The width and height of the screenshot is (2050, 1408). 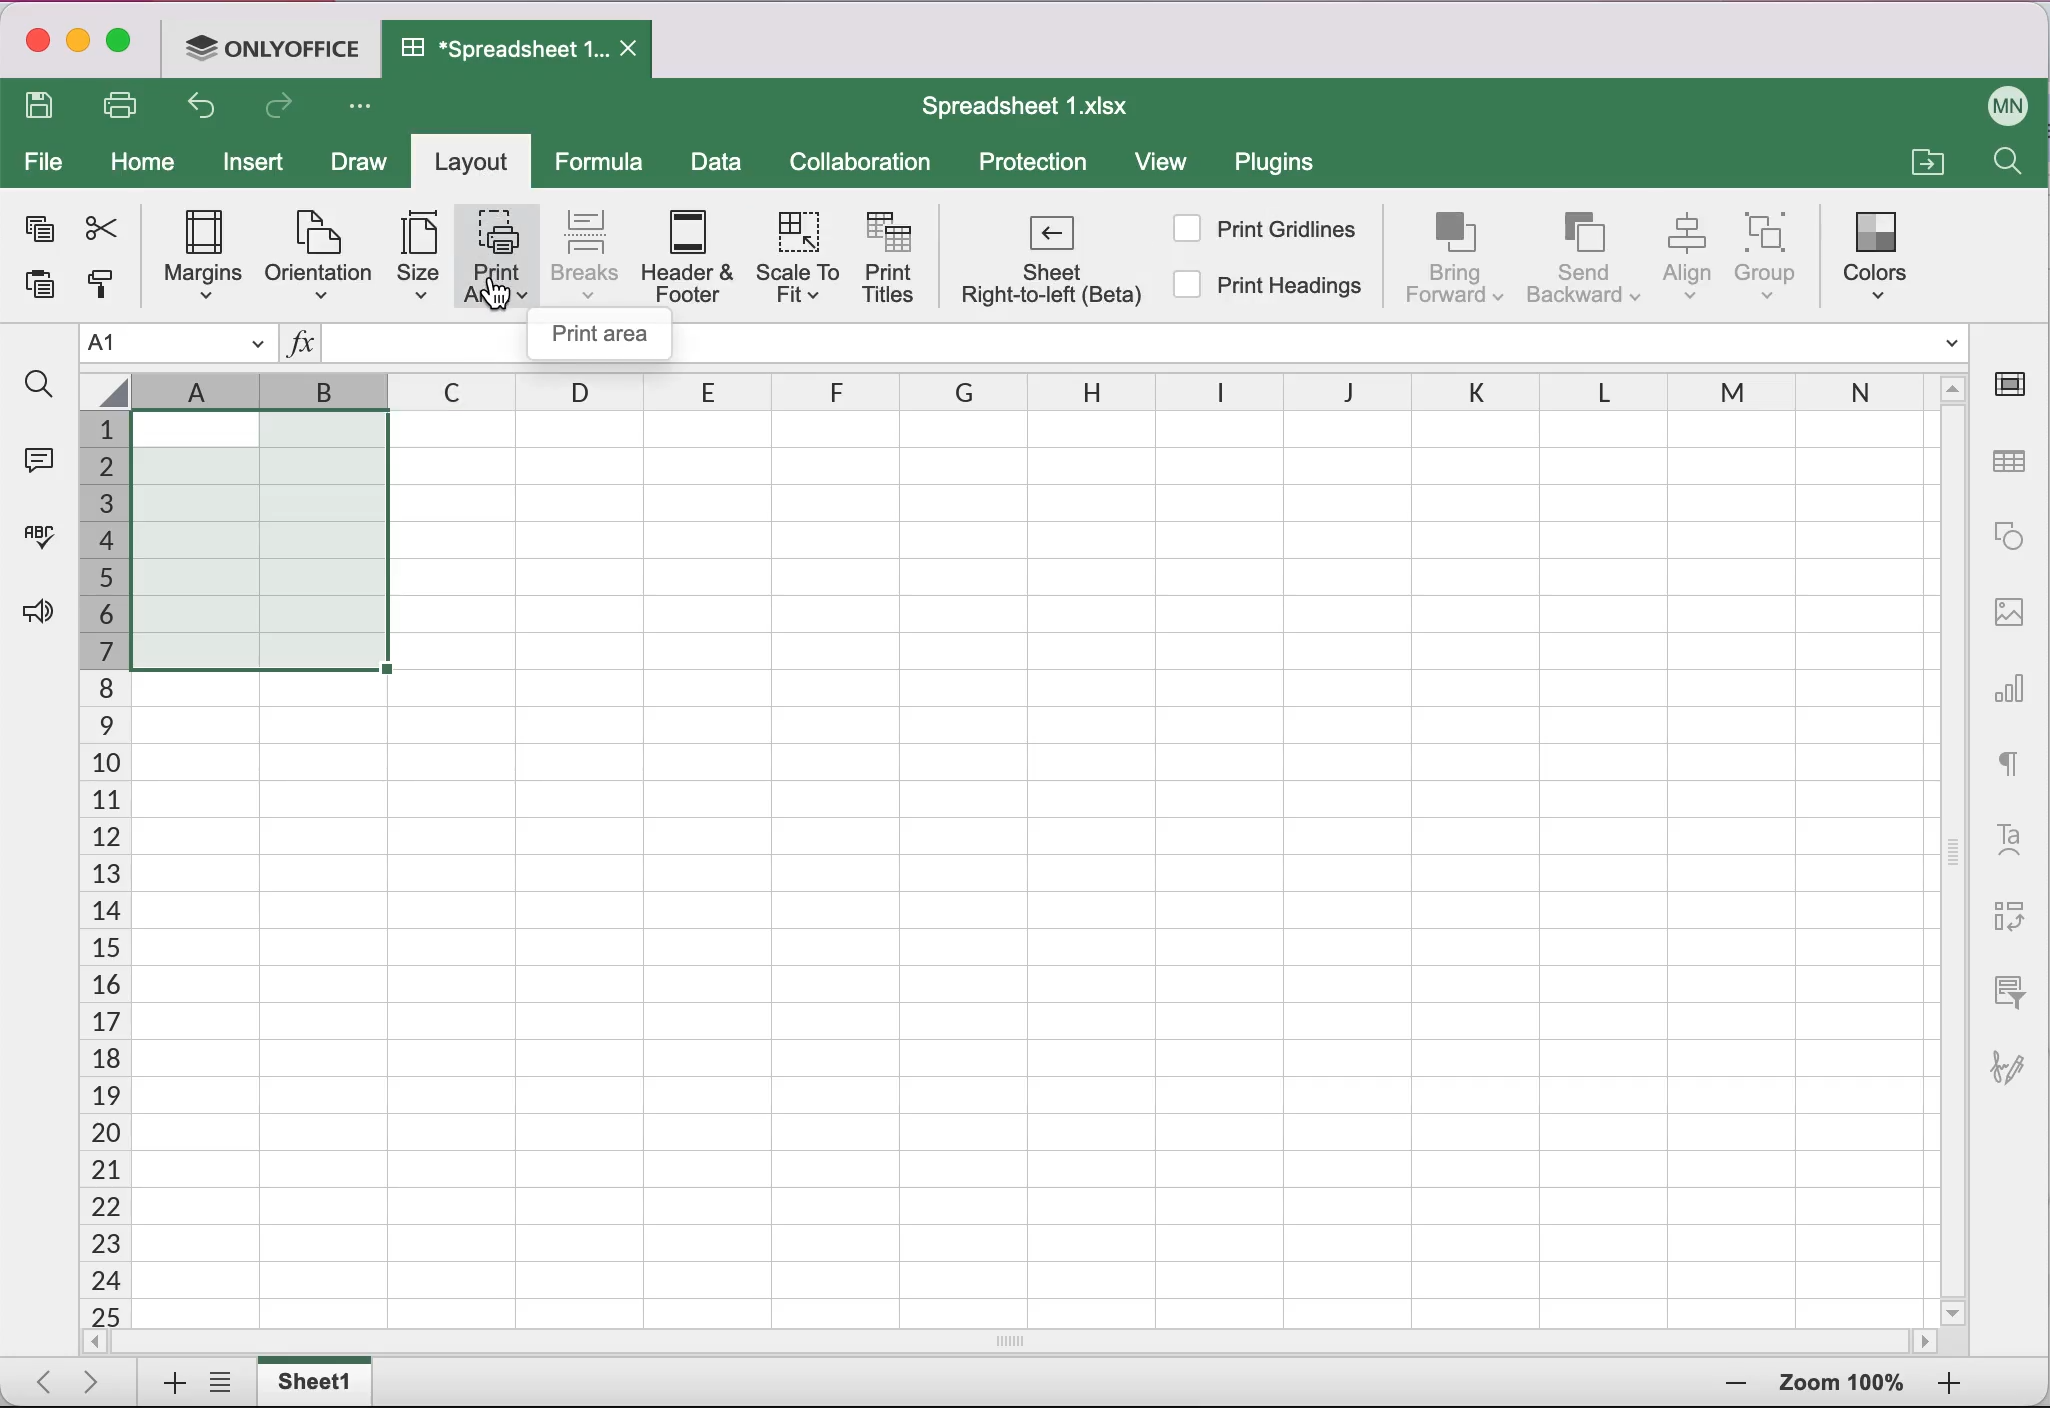 What do you see at coordinates (633, 50) in the screenshot?
I see `Close` at bounding box center [633, 50].